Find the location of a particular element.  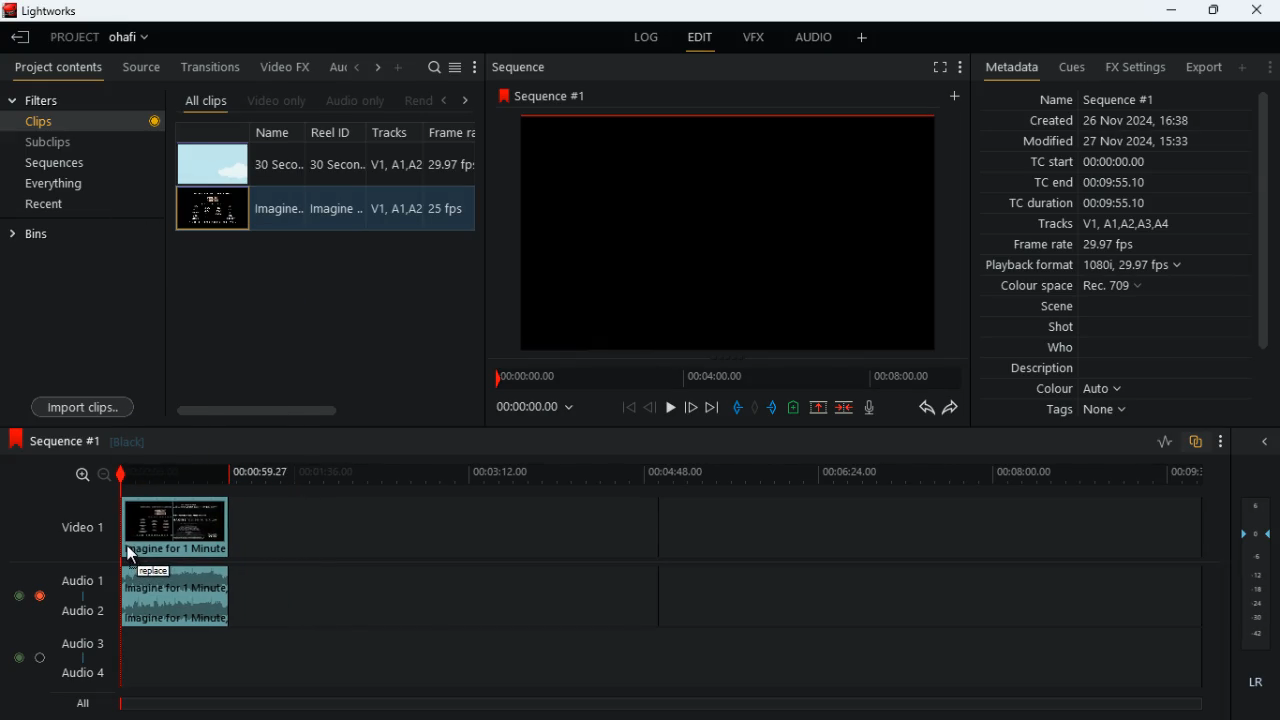

audio 2 is located at coordinates (85, 613).